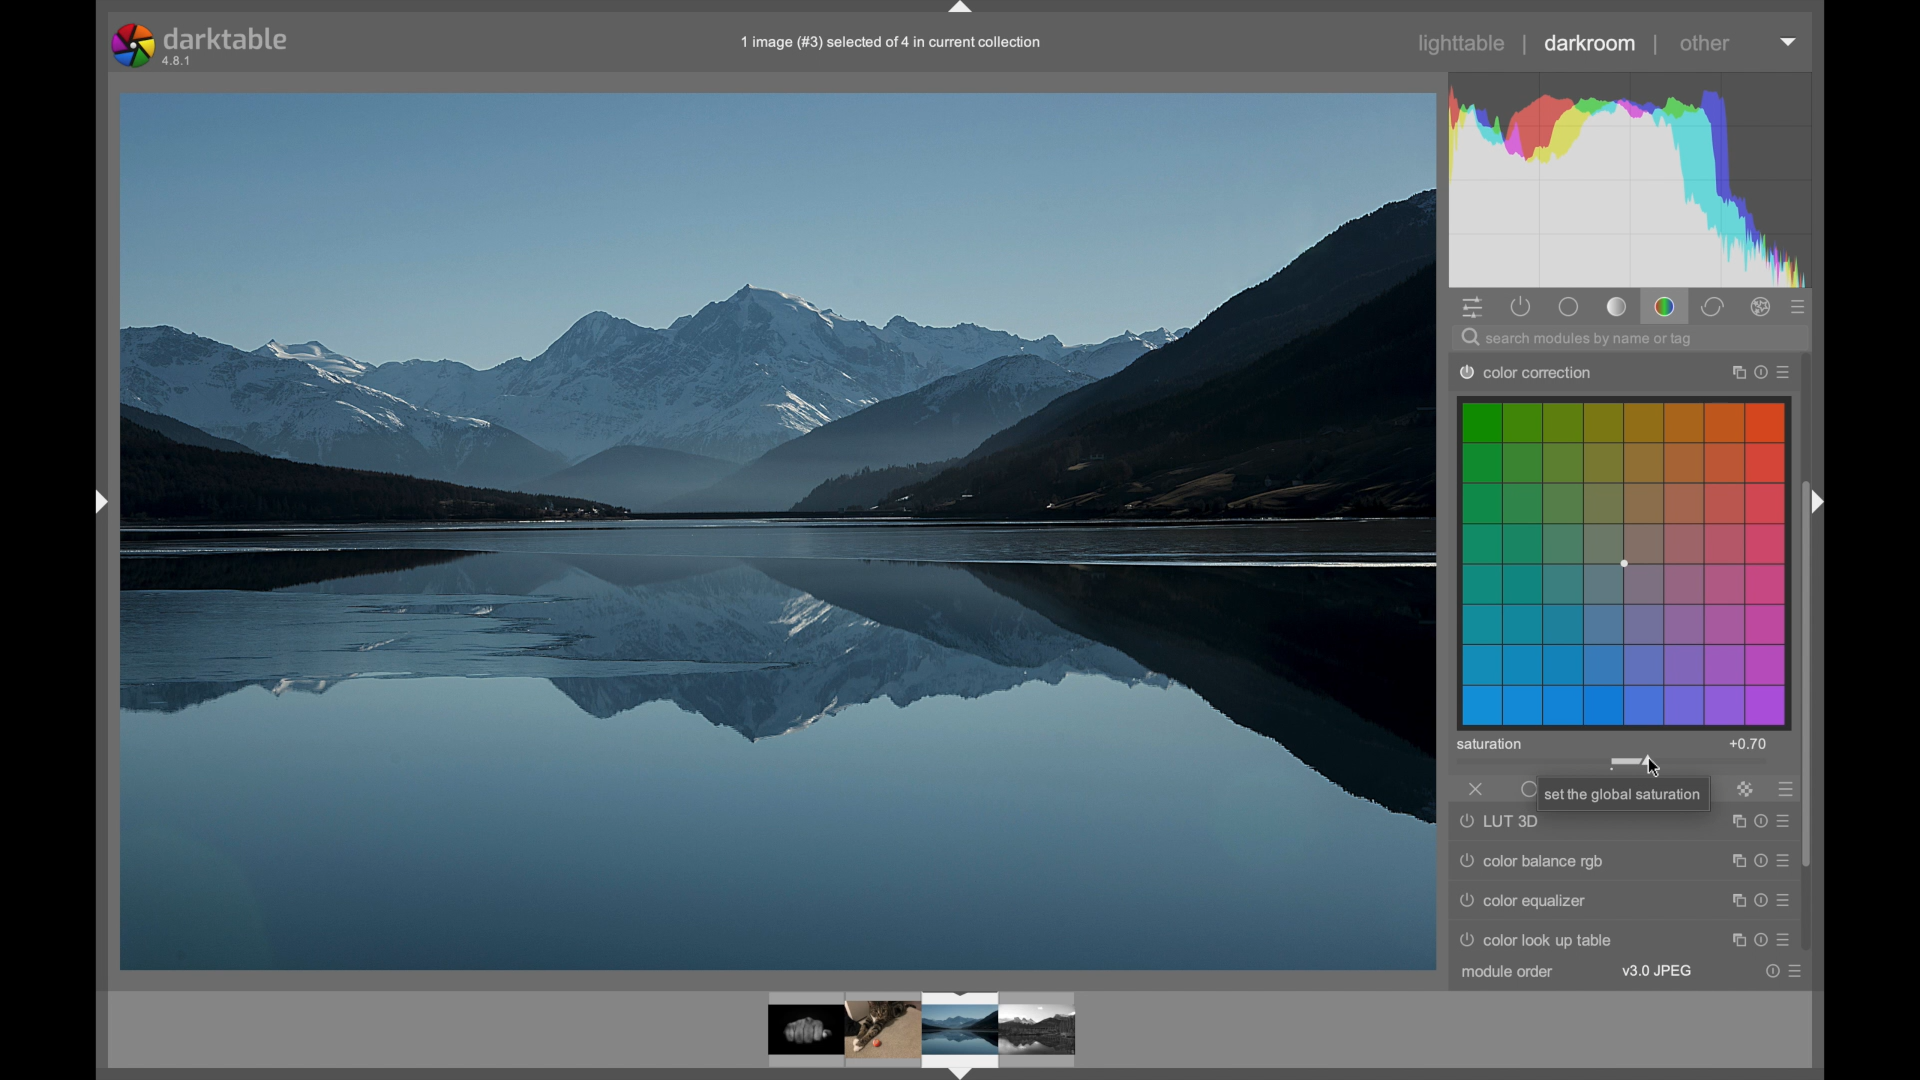  What do you see at coordinates (1503, 822) in the screenshot?
I see `LUT 3D` at bounding box center [1503, 822].